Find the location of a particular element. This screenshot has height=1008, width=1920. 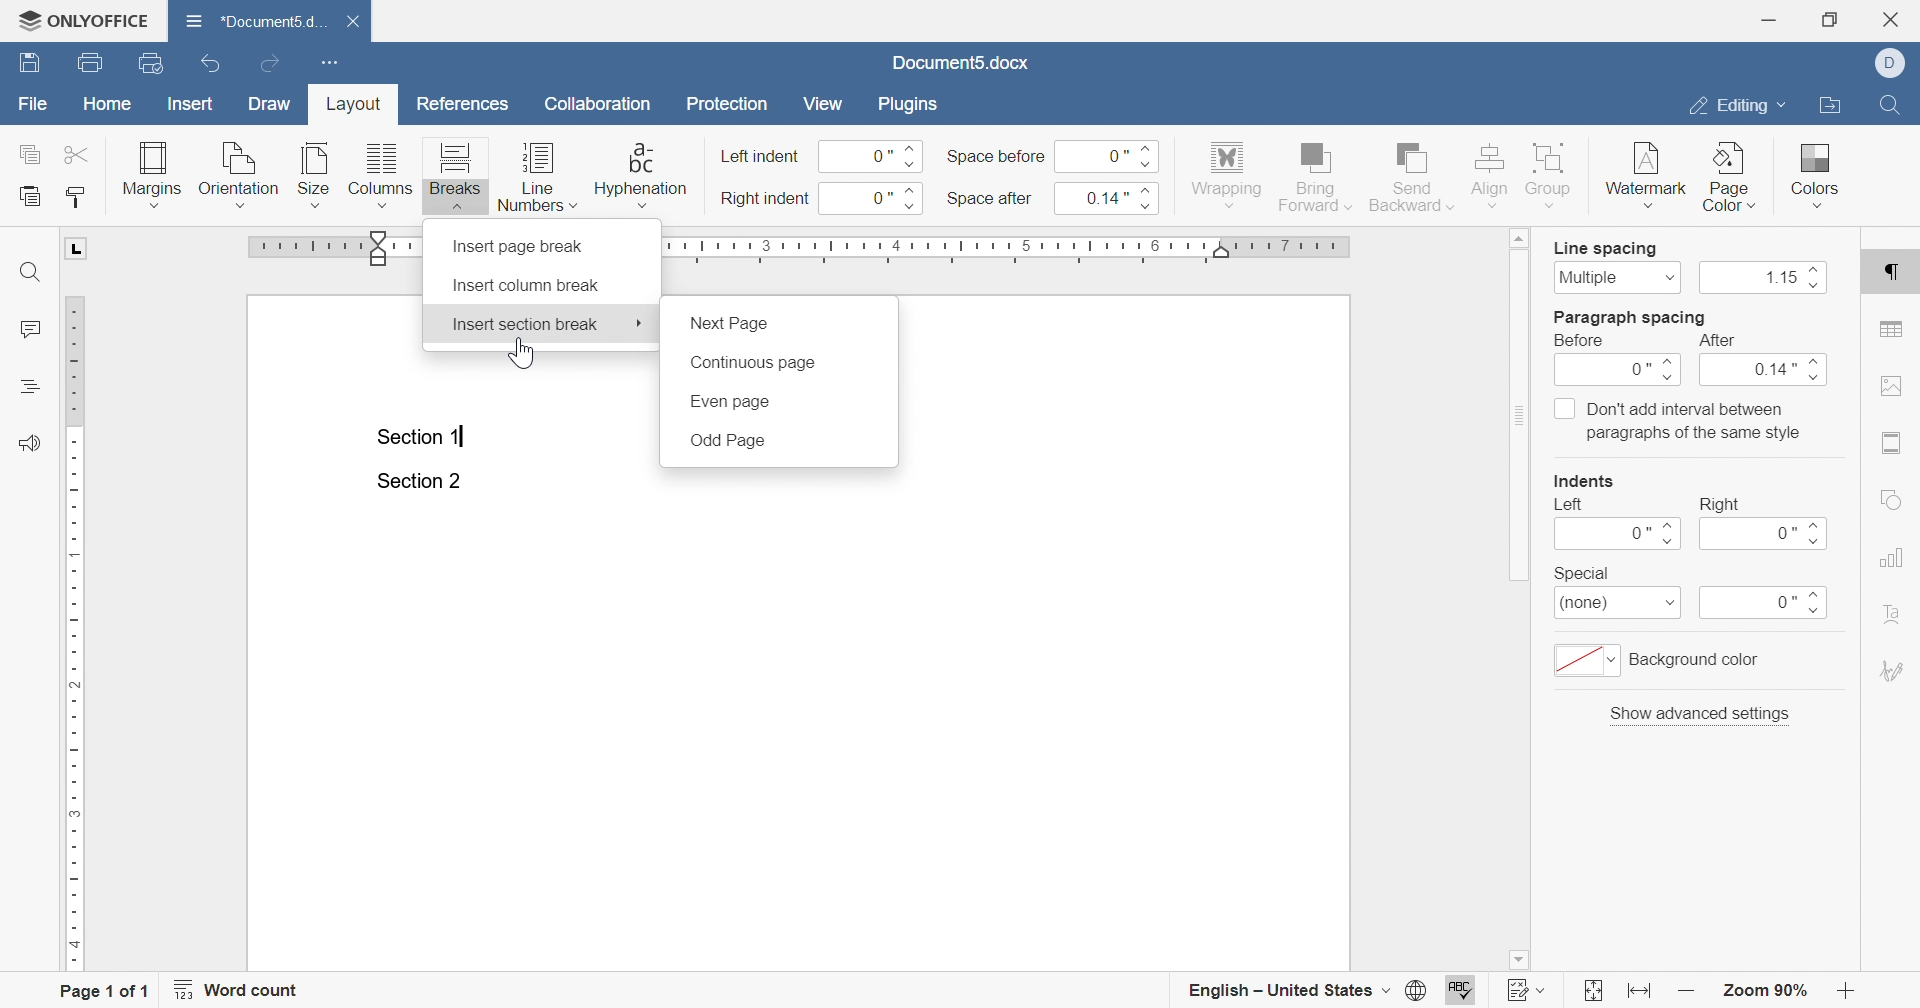

shape settings is located at coordinates (1890, 499).